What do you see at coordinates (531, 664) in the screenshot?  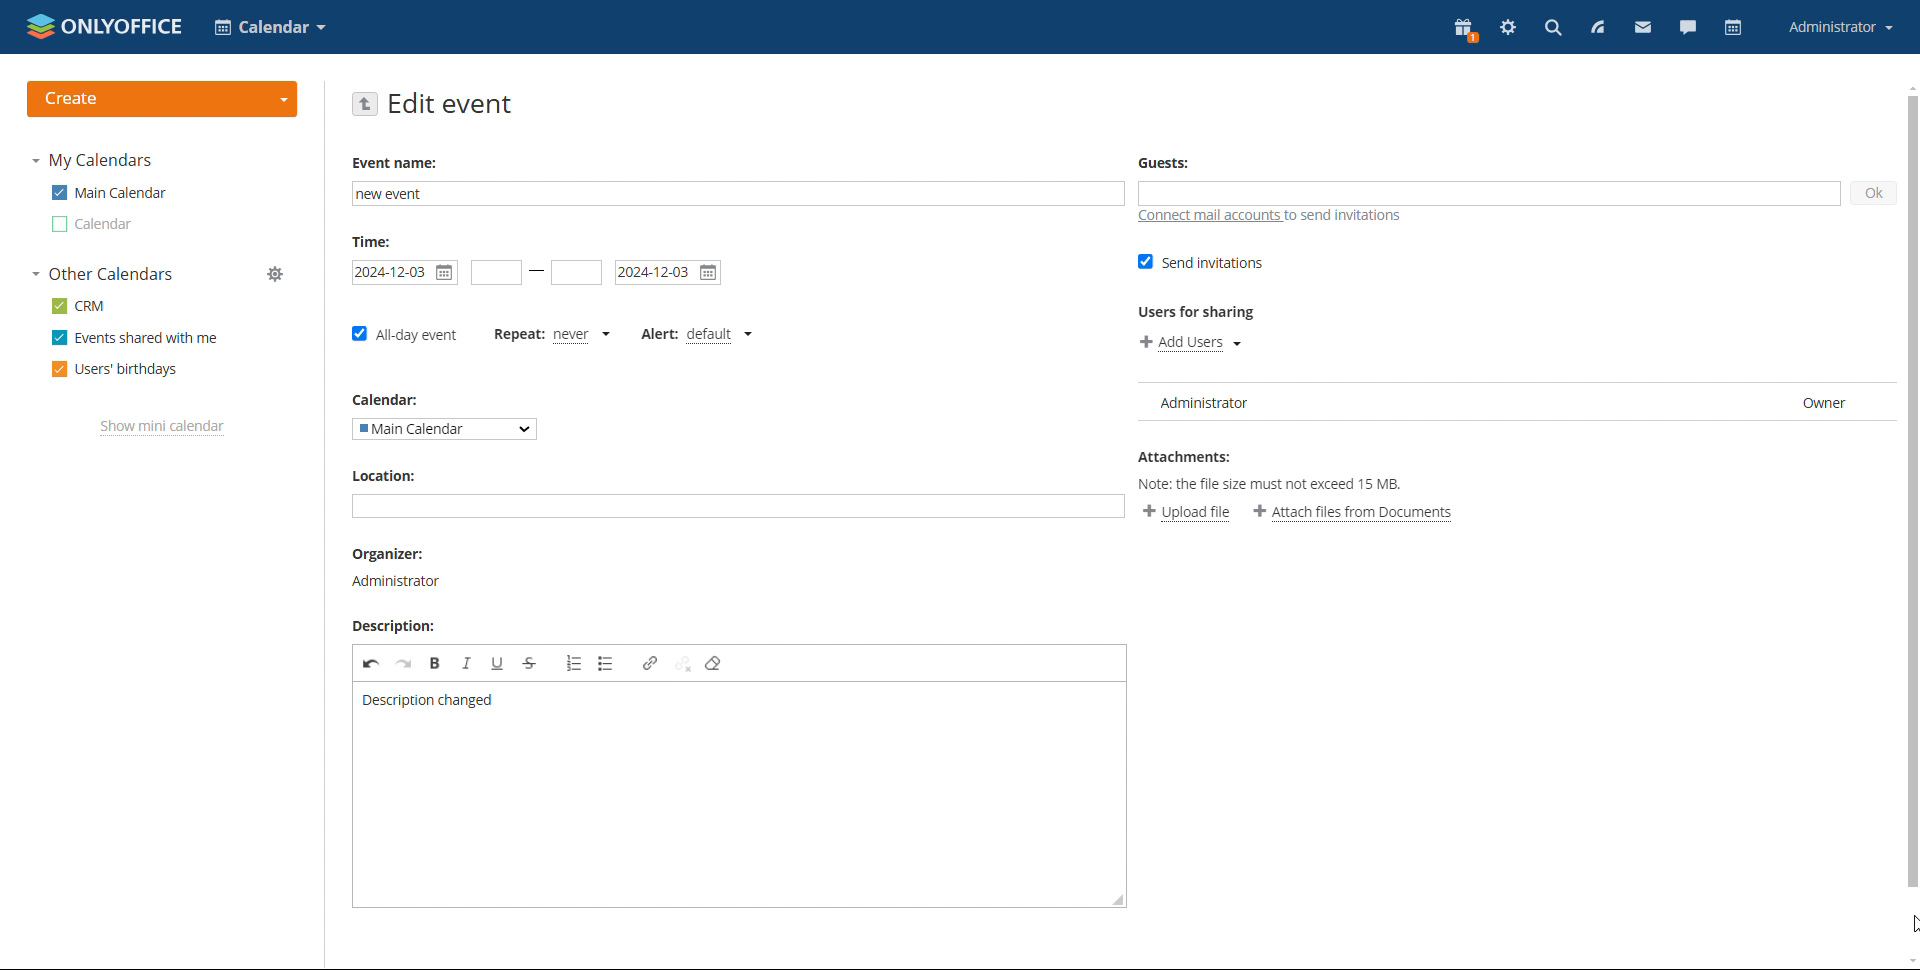 I see `strikethrough` at bounding box center [531, 664].